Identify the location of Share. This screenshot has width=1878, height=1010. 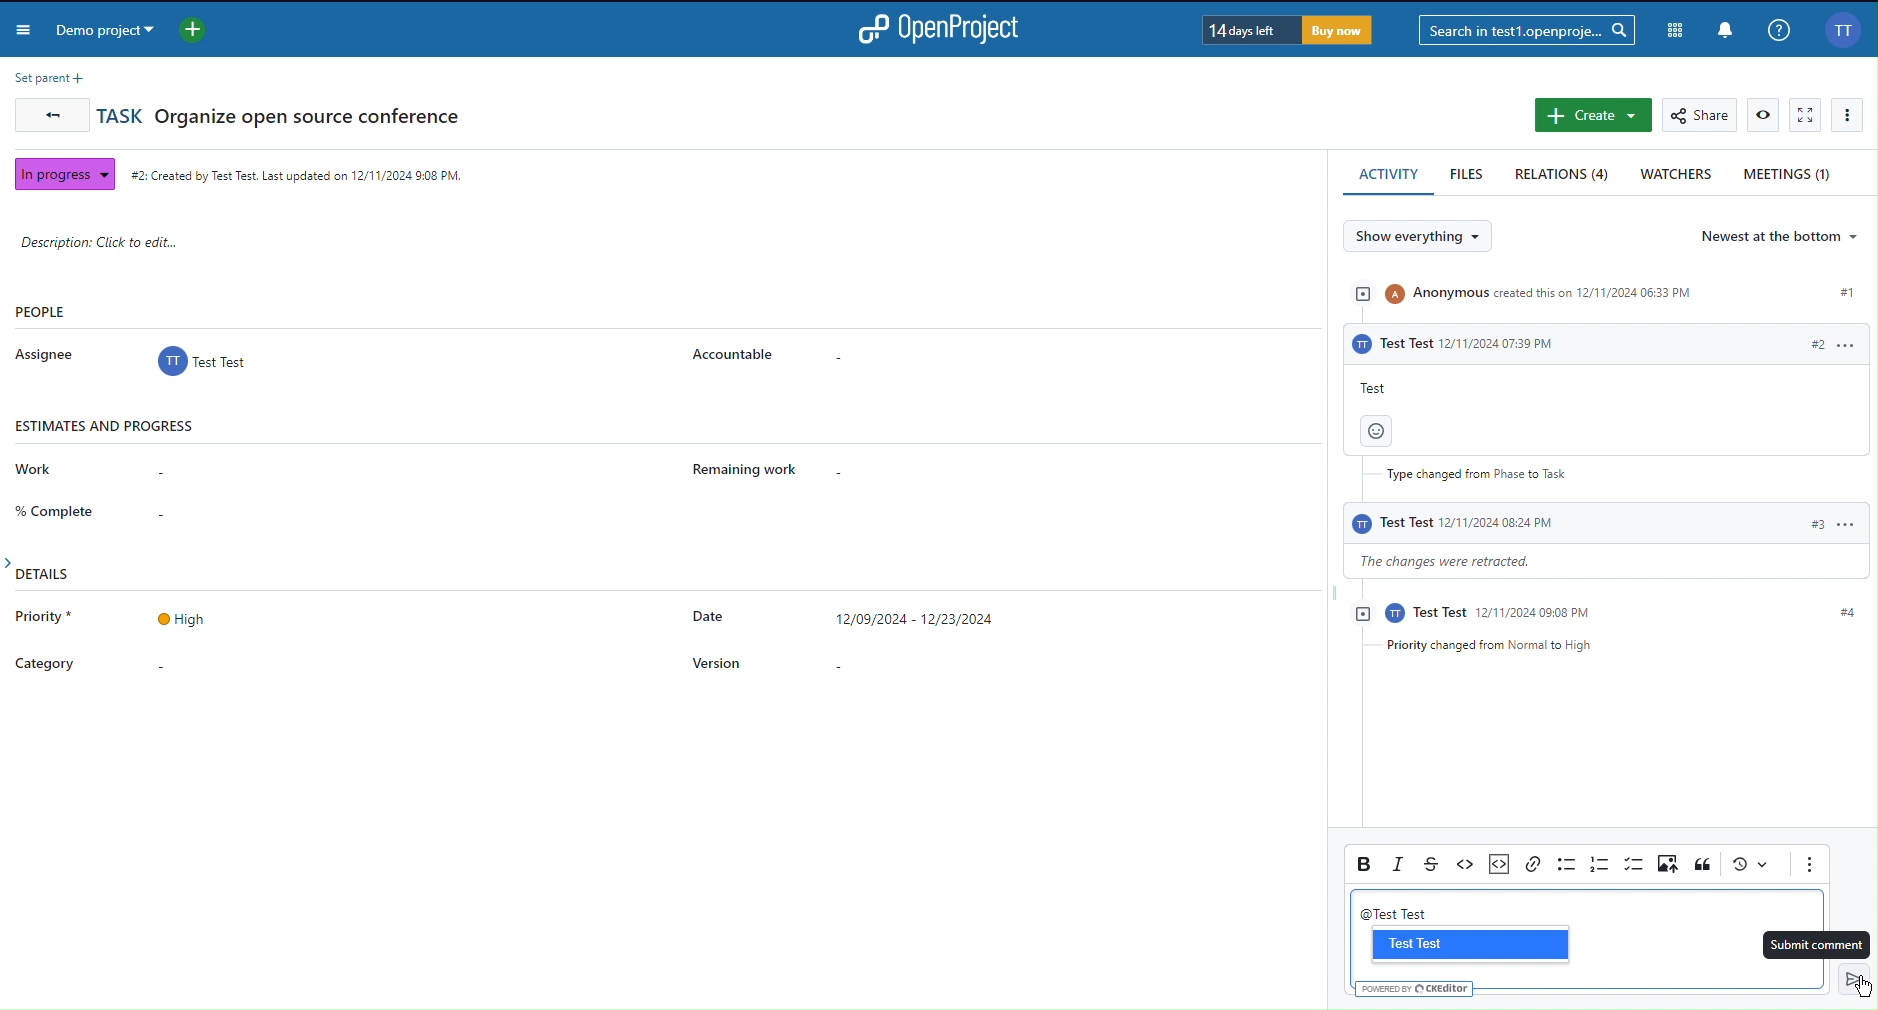
(1702, 115).